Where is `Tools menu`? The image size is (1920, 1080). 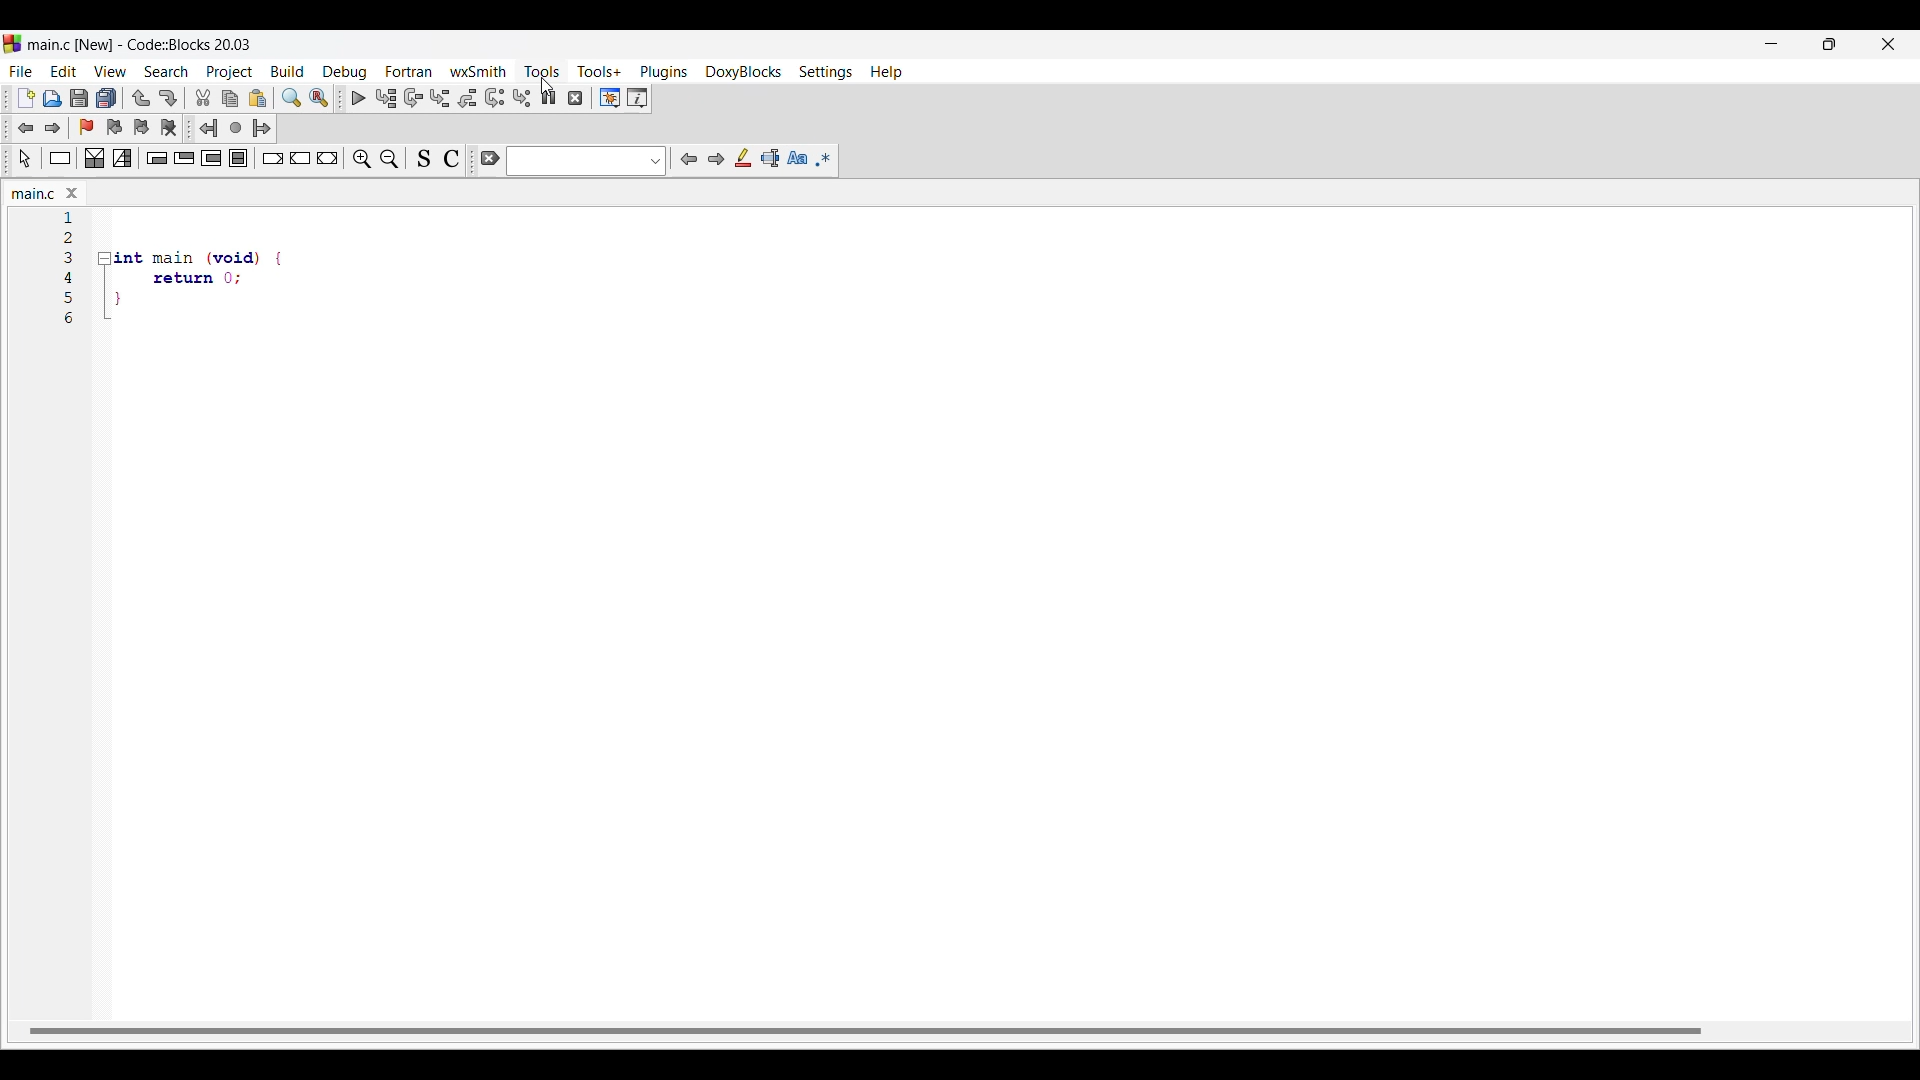
Tools menu is located at coordinates (542, 72).